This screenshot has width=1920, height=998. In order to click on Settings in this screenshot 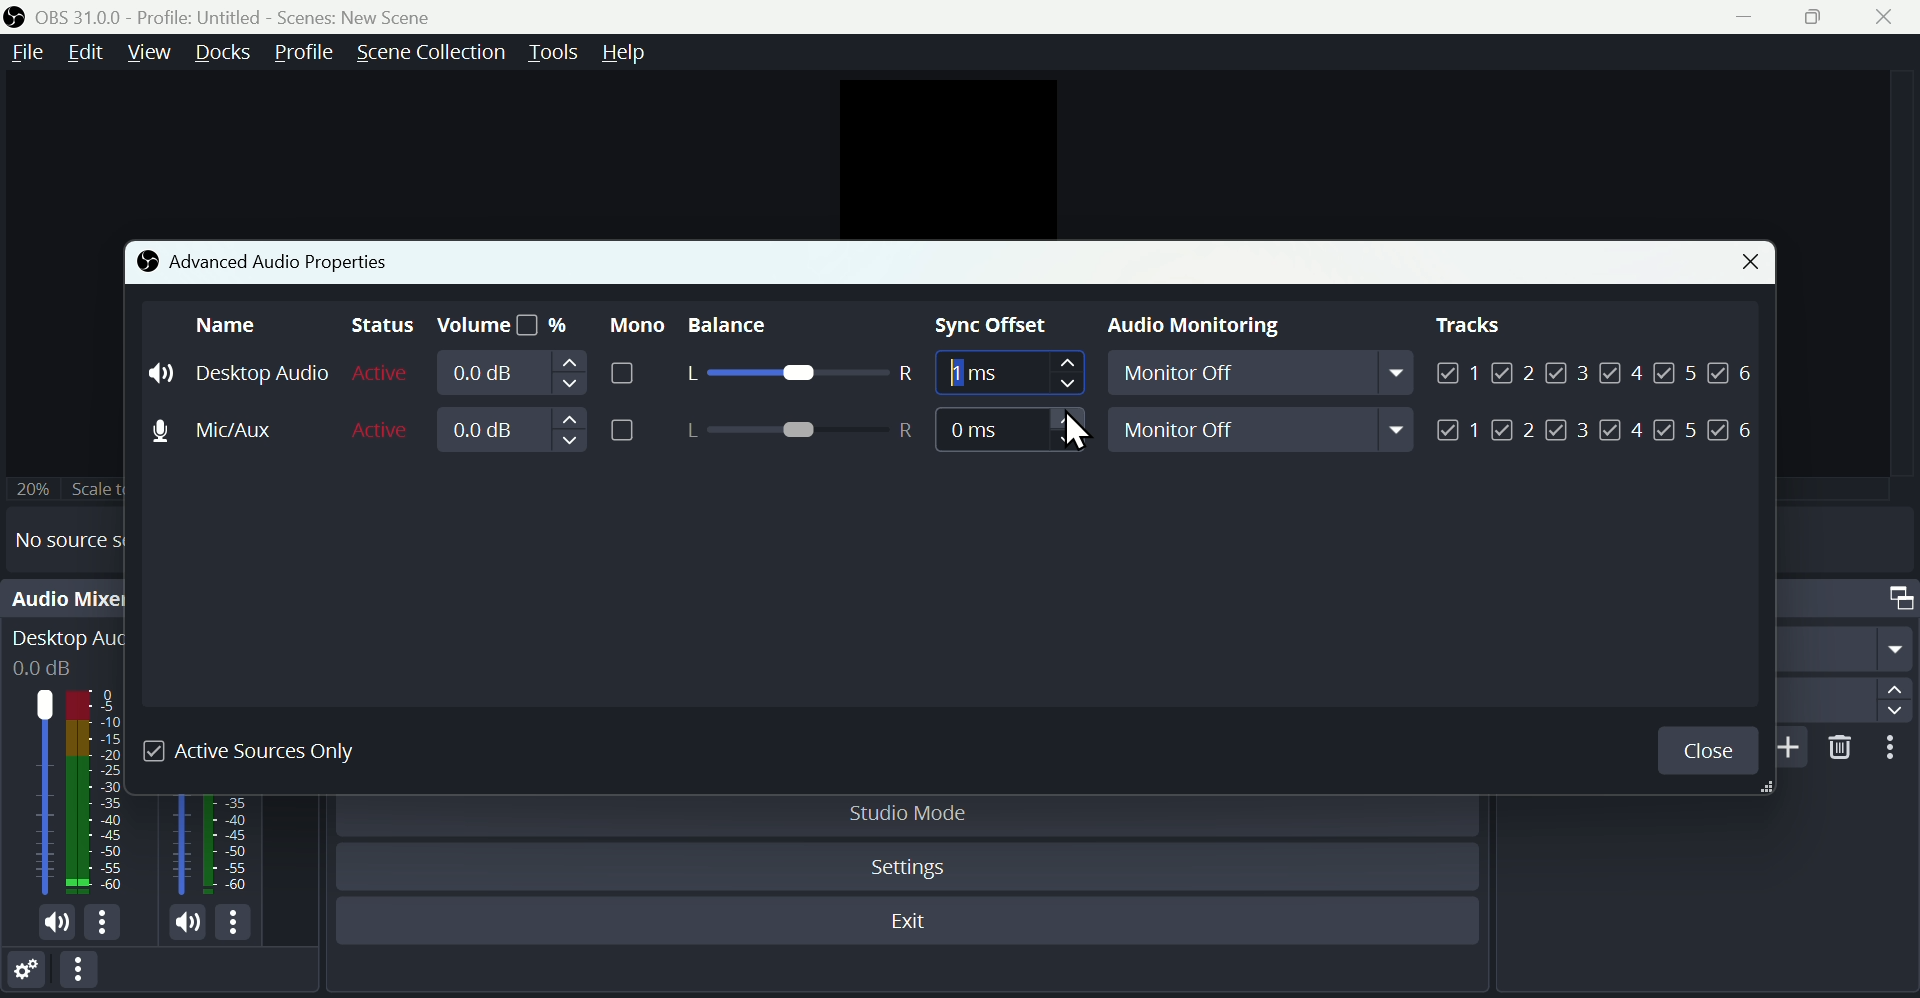, I will do `click(913, 868)`.